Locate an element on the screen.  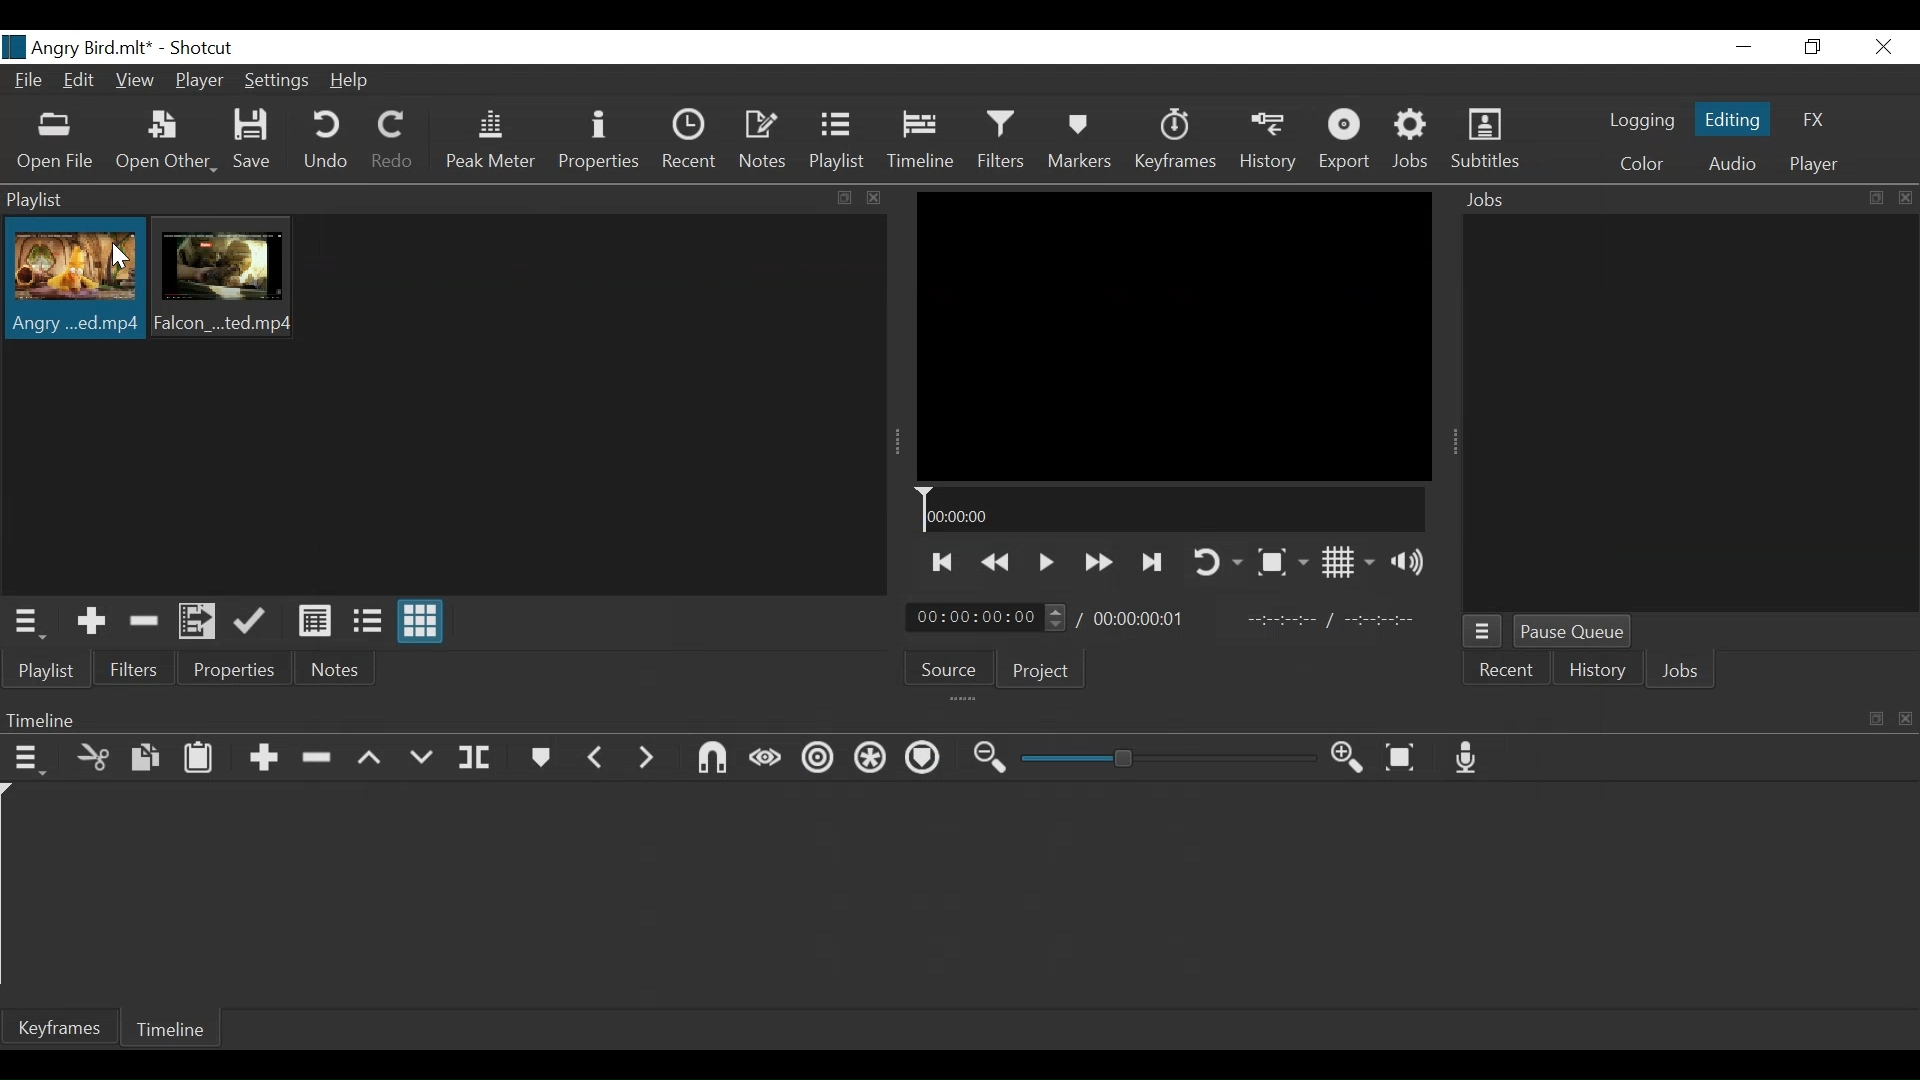
Play backward quickly is located at coordinates (997, 564).